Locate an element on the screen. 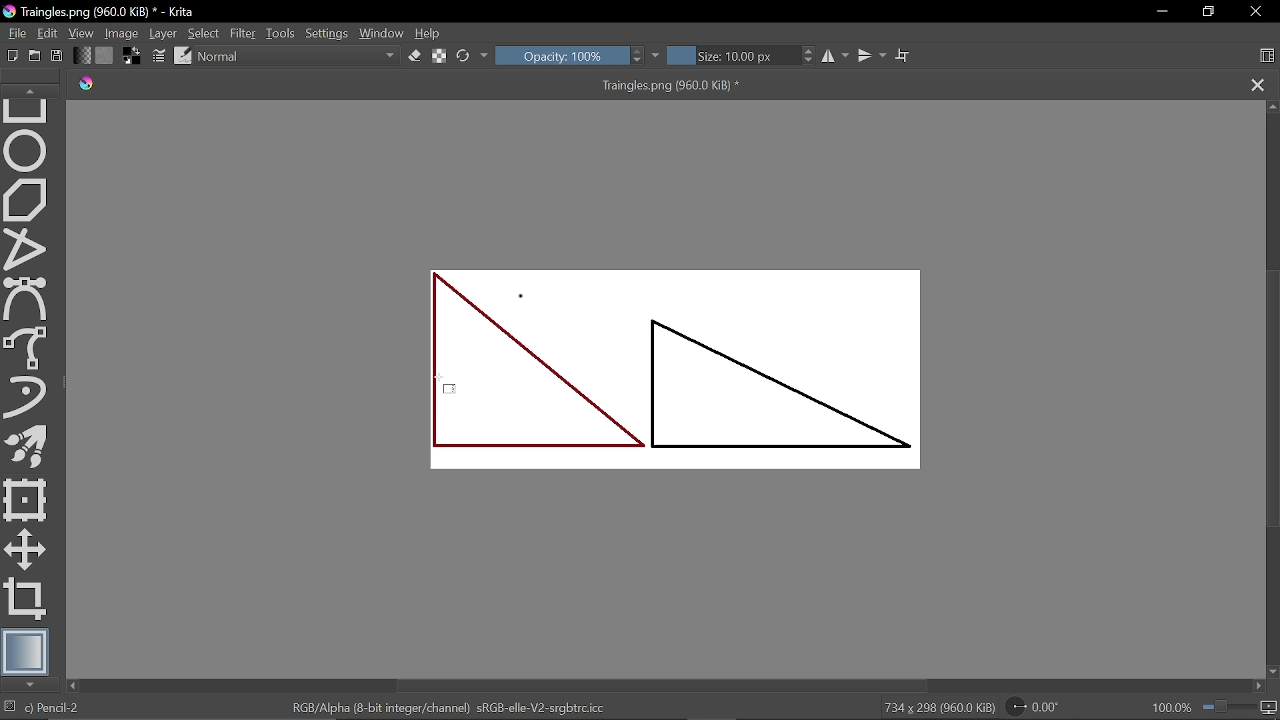 The height and width of the screenshot is (720, 1280). Close tab is located at coordinates (1258, 83).